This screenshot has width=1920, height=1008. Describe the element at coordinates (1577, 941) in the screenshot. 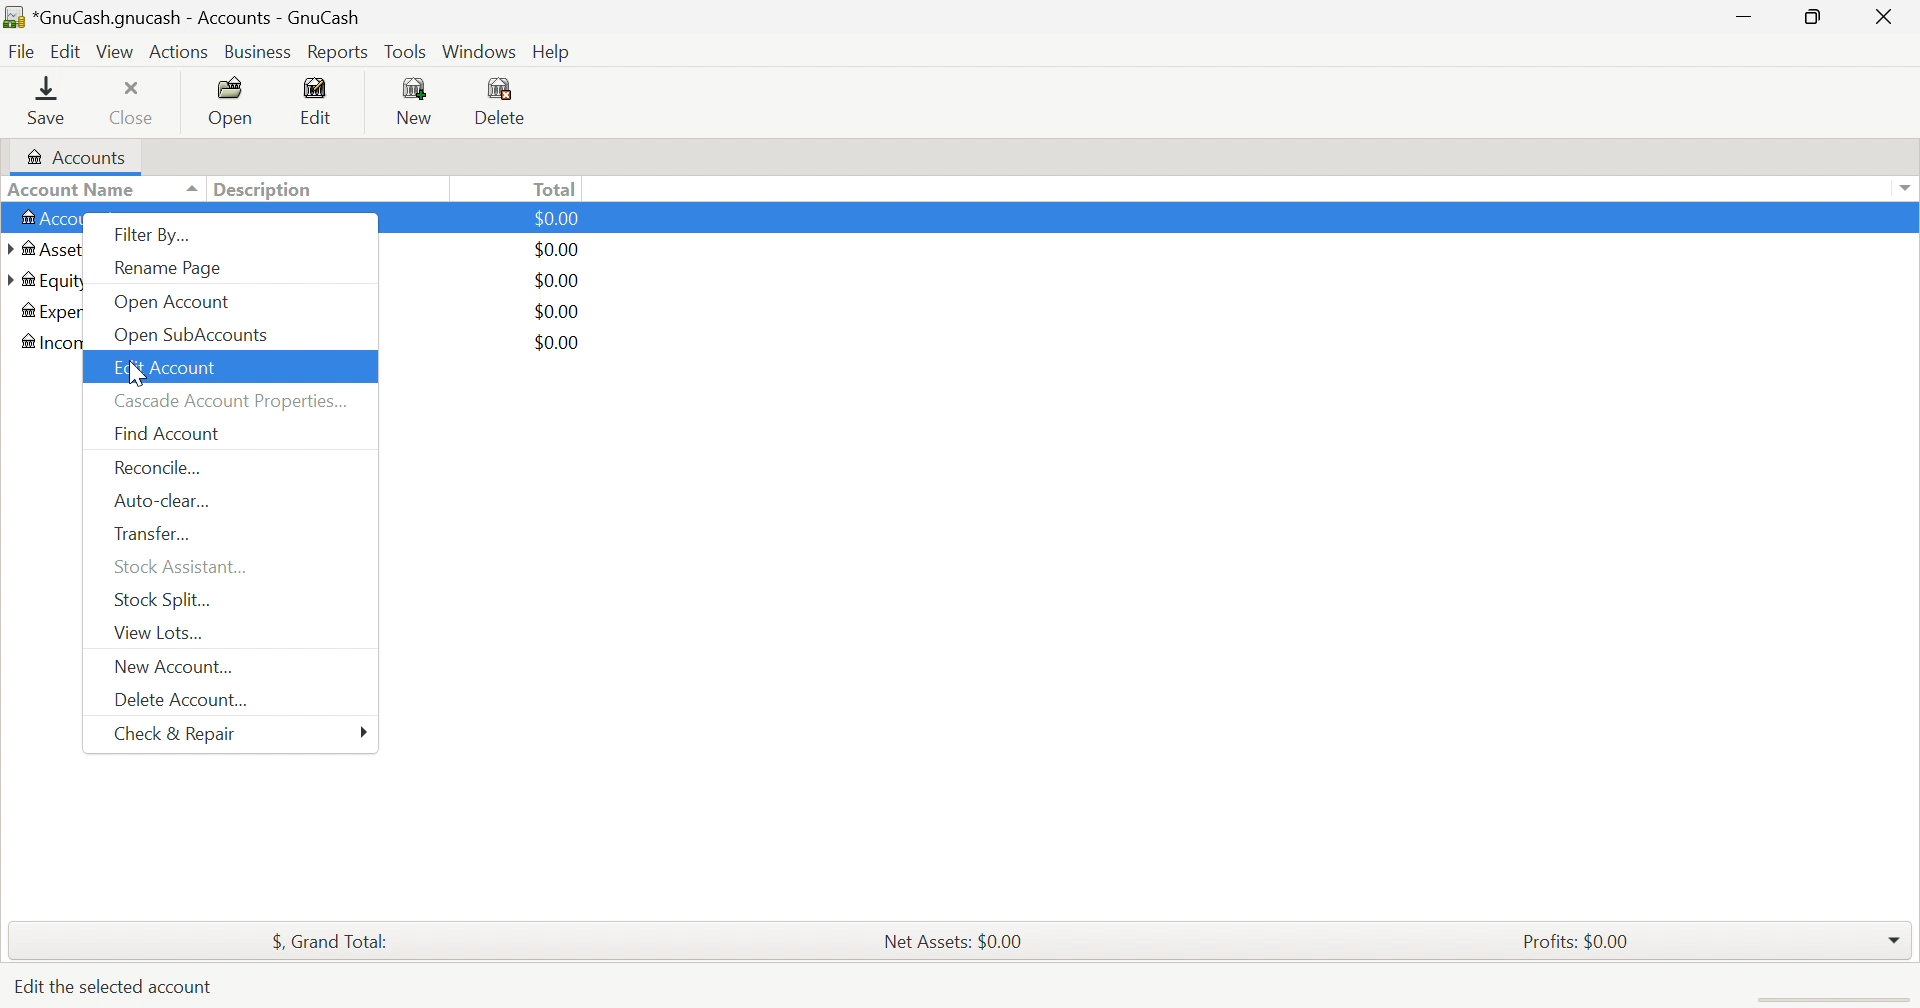

I see `Profits: $0.00` at that location.